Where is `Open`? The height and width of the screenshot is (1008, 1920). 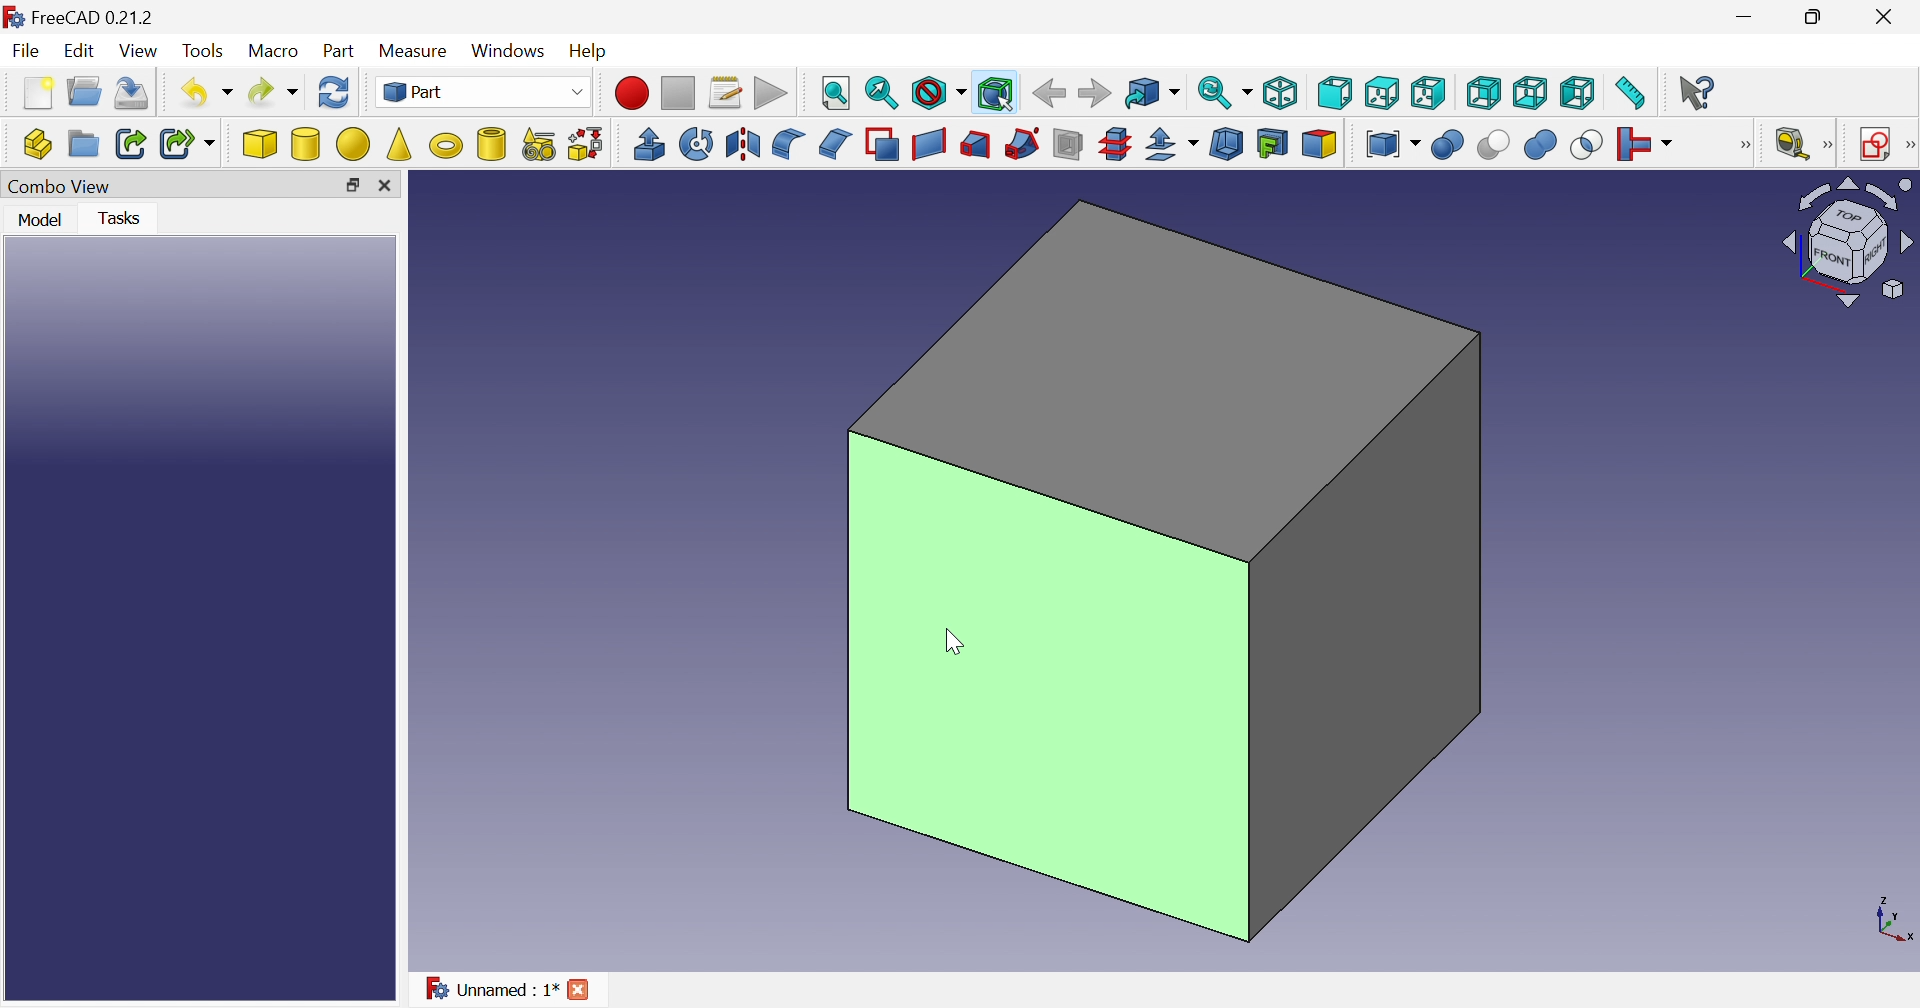 Open is located at coordinates (87, 90).